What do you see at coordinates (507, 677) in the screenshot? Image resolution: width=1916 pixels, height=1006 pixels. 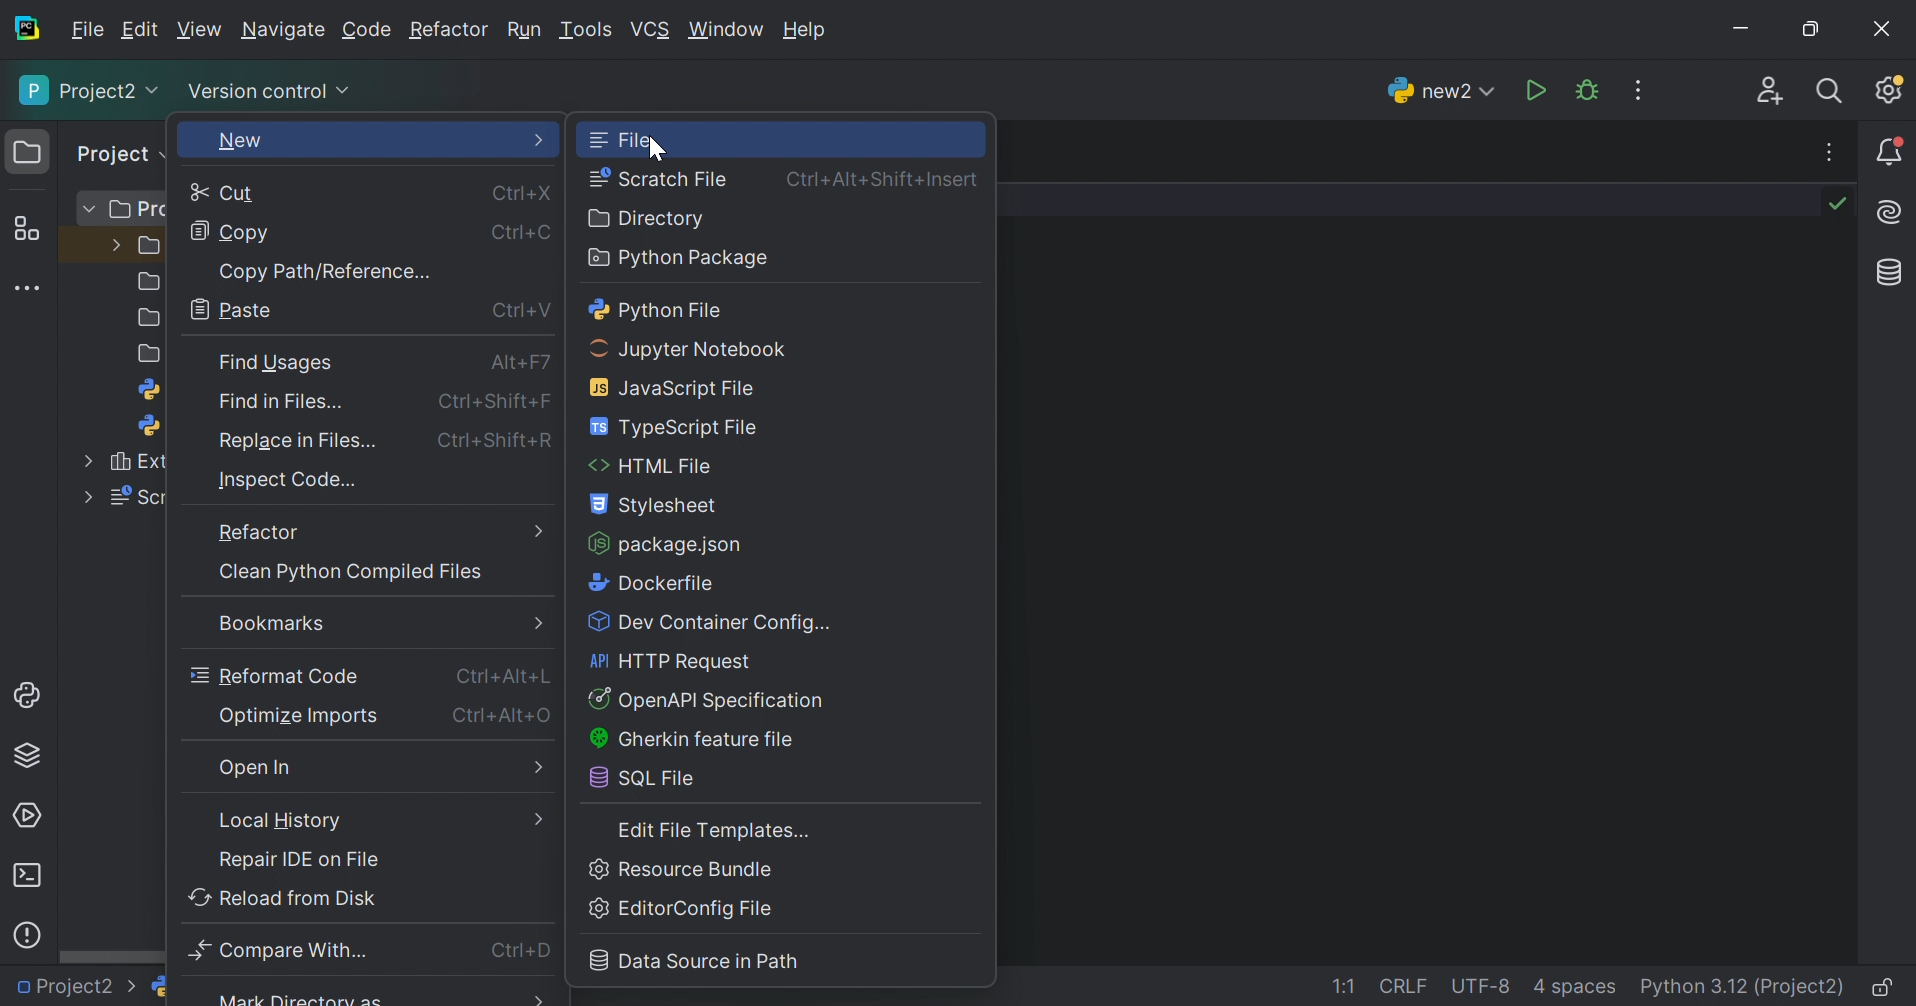 I see `Ctrl+Alt+L` at bounding box center [507, 677].